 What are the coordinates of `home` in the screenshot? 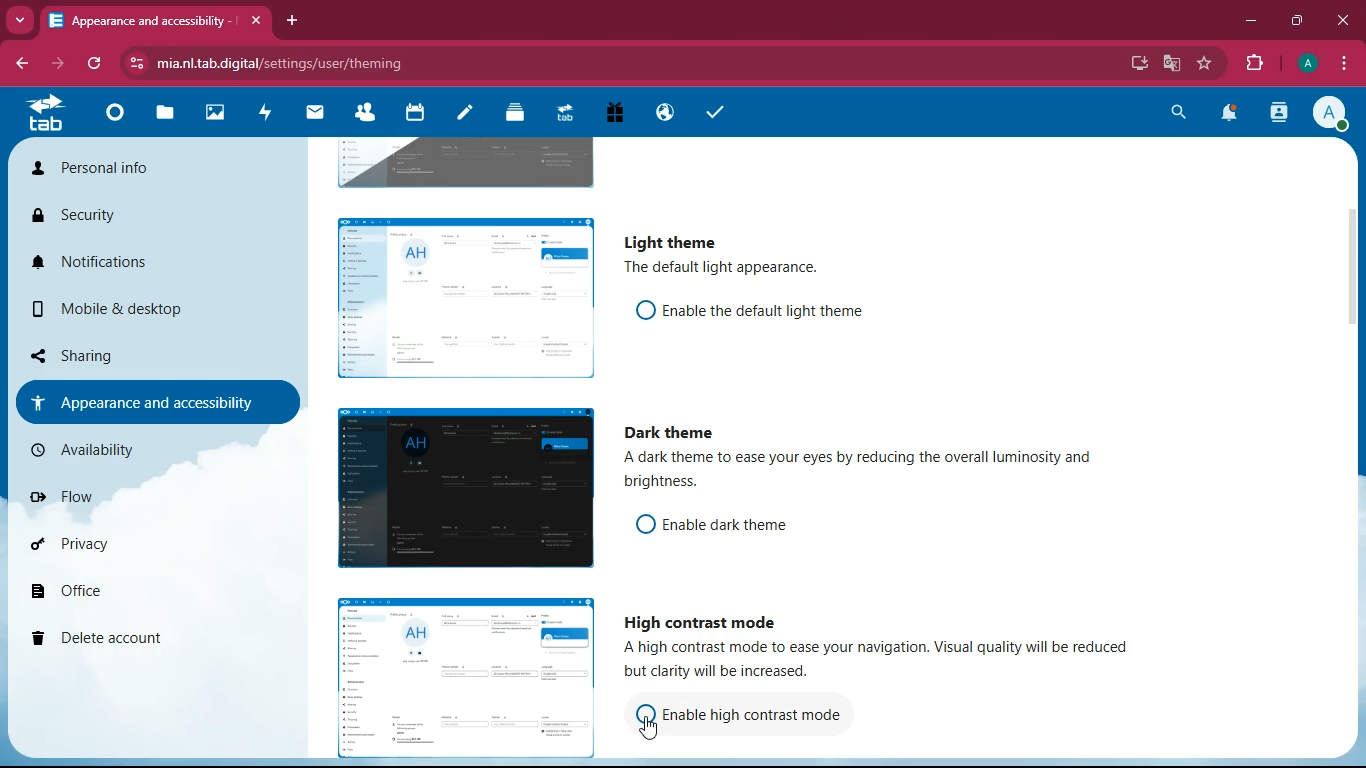 It's located at (110, 119).